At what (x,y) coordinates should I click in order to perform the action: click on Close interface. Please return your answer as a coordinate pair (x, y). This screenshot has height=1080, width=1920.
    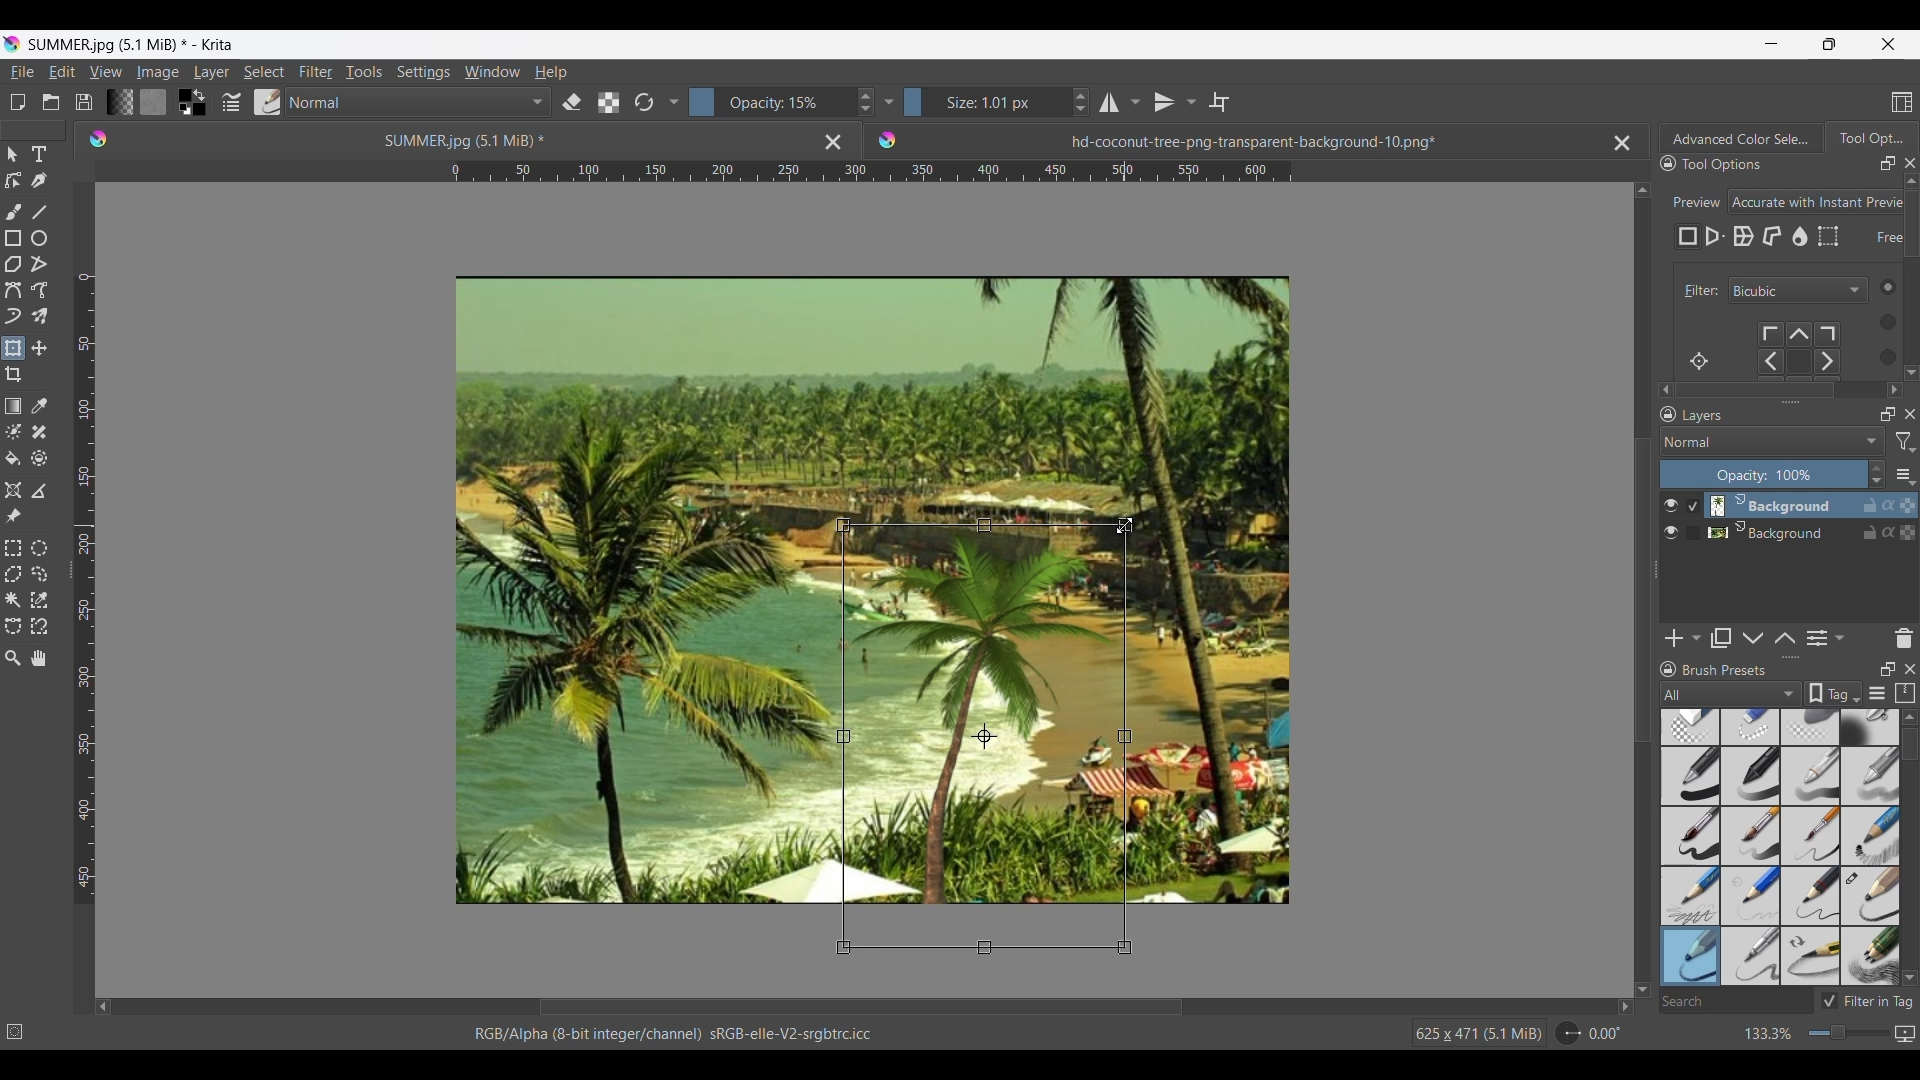
    Looking at the image, I should click on (1888, 44).